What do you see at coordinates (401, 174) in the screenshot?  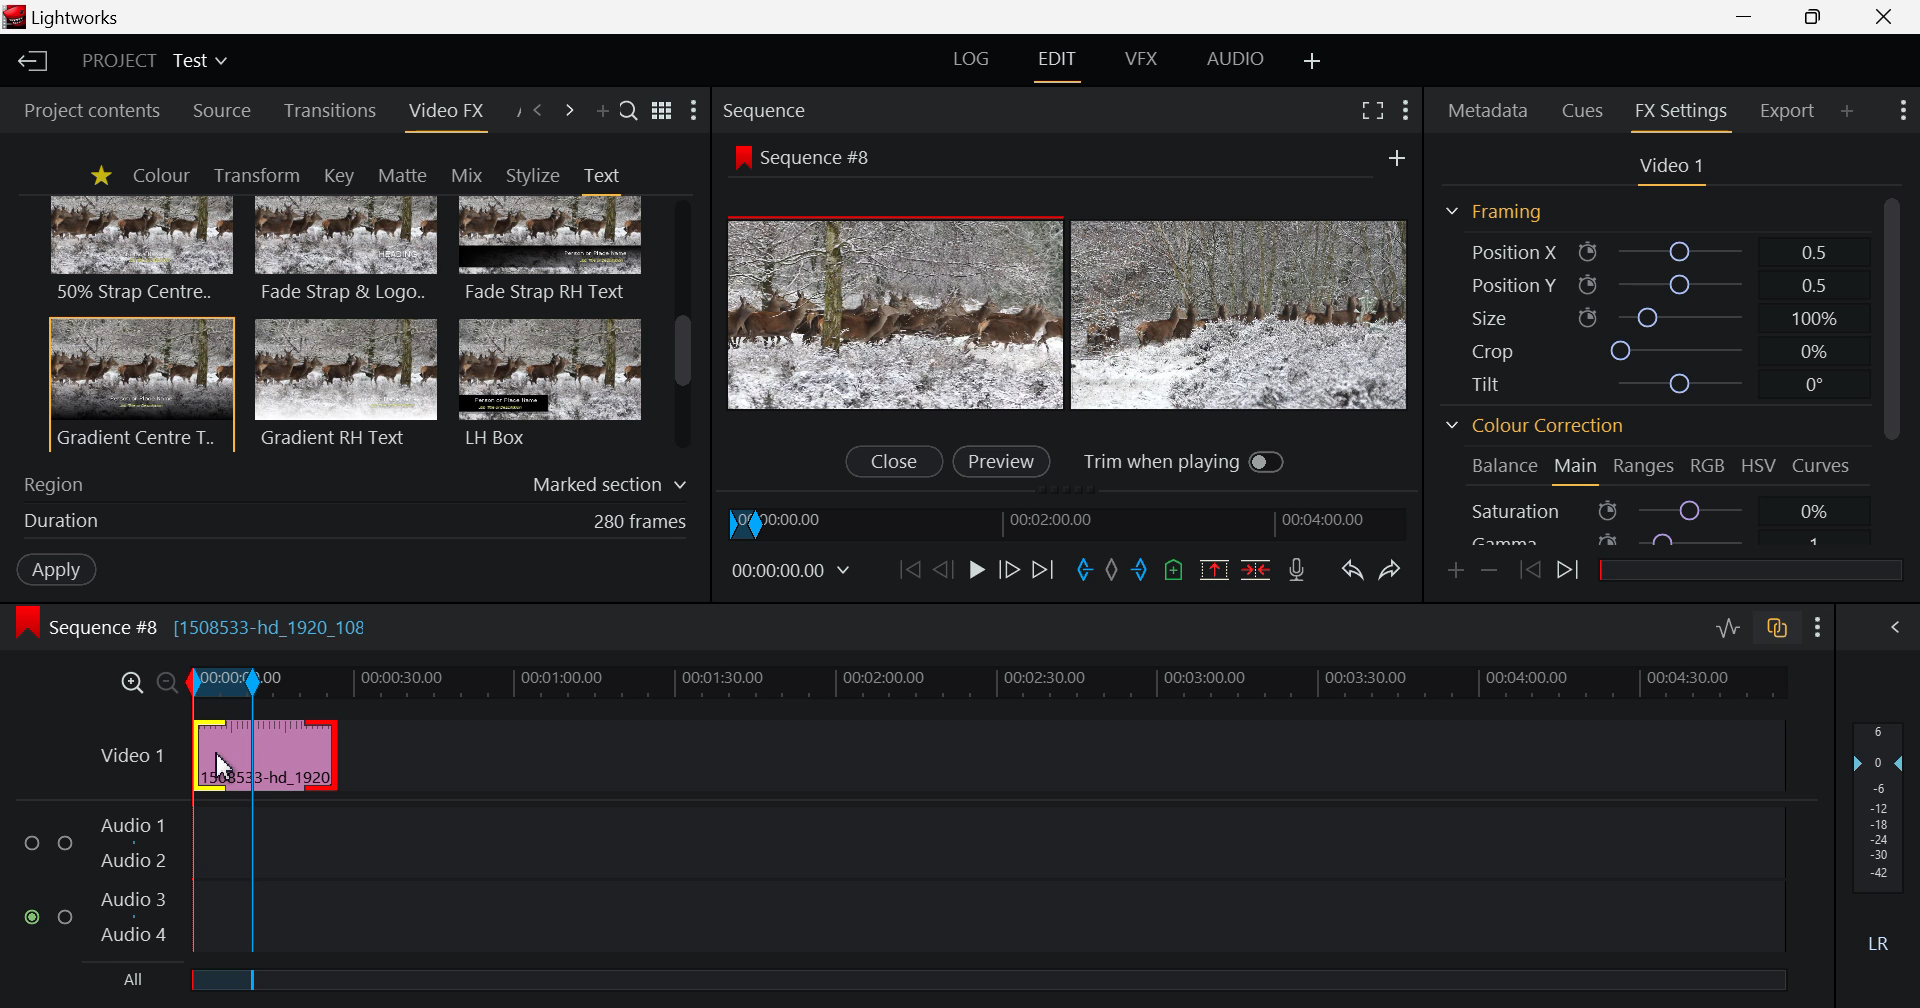 I see `Matte` at bounding box center [401, 174].